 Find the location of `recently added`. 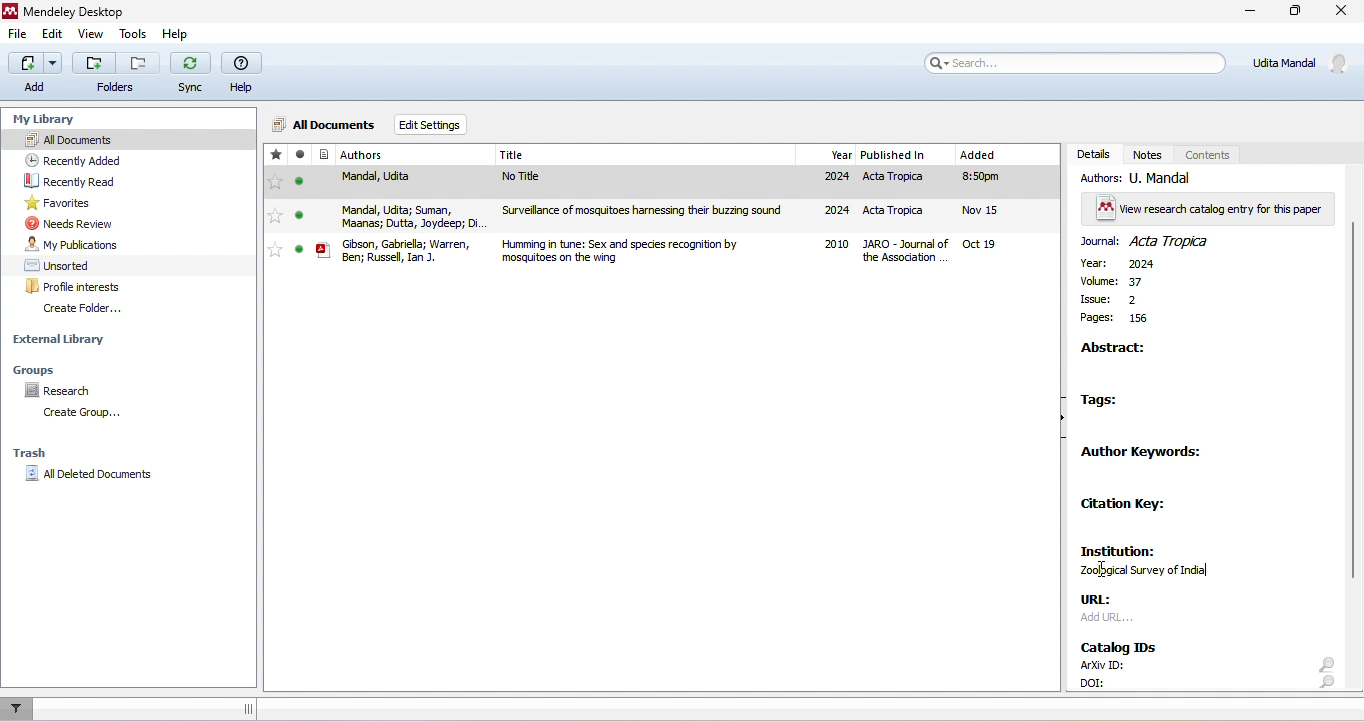

recently added is located at coordinates (83, 159).